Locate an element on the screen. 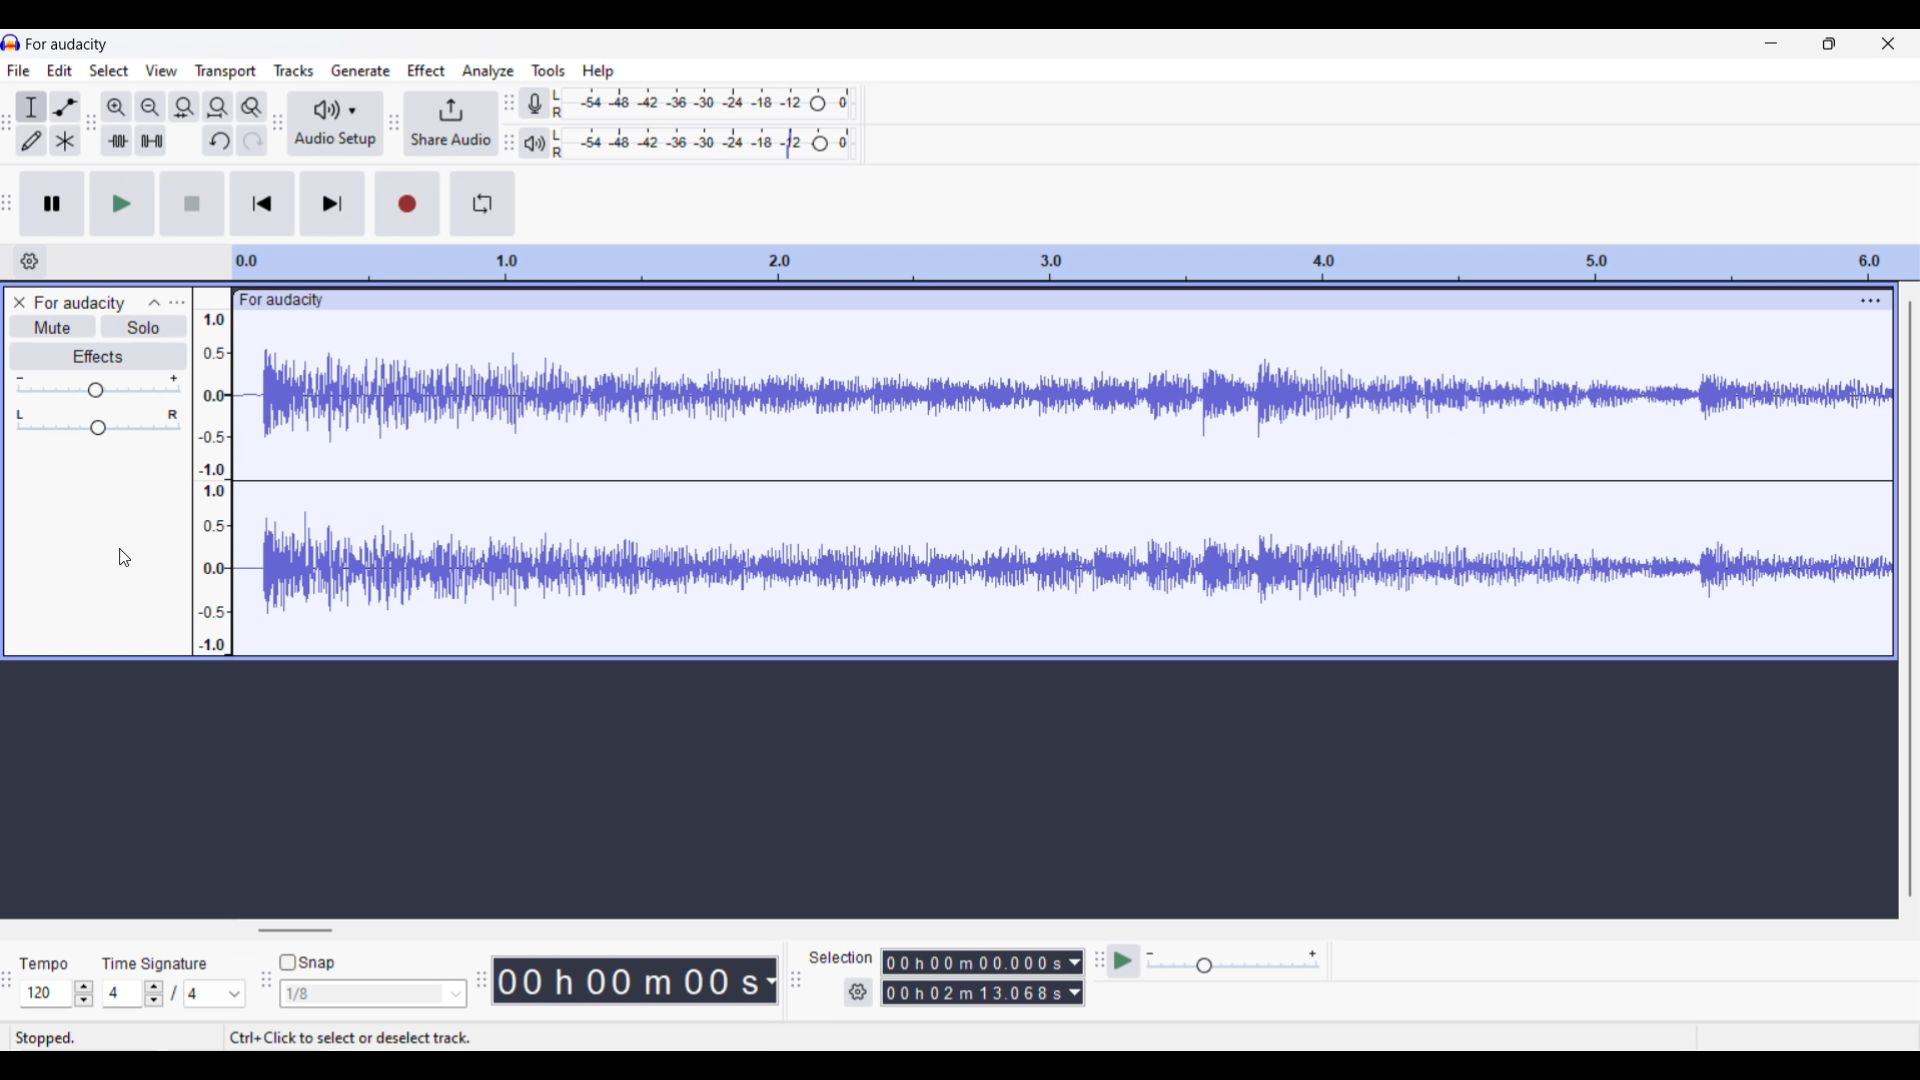  Tracks is located at coordinates (293, 70).